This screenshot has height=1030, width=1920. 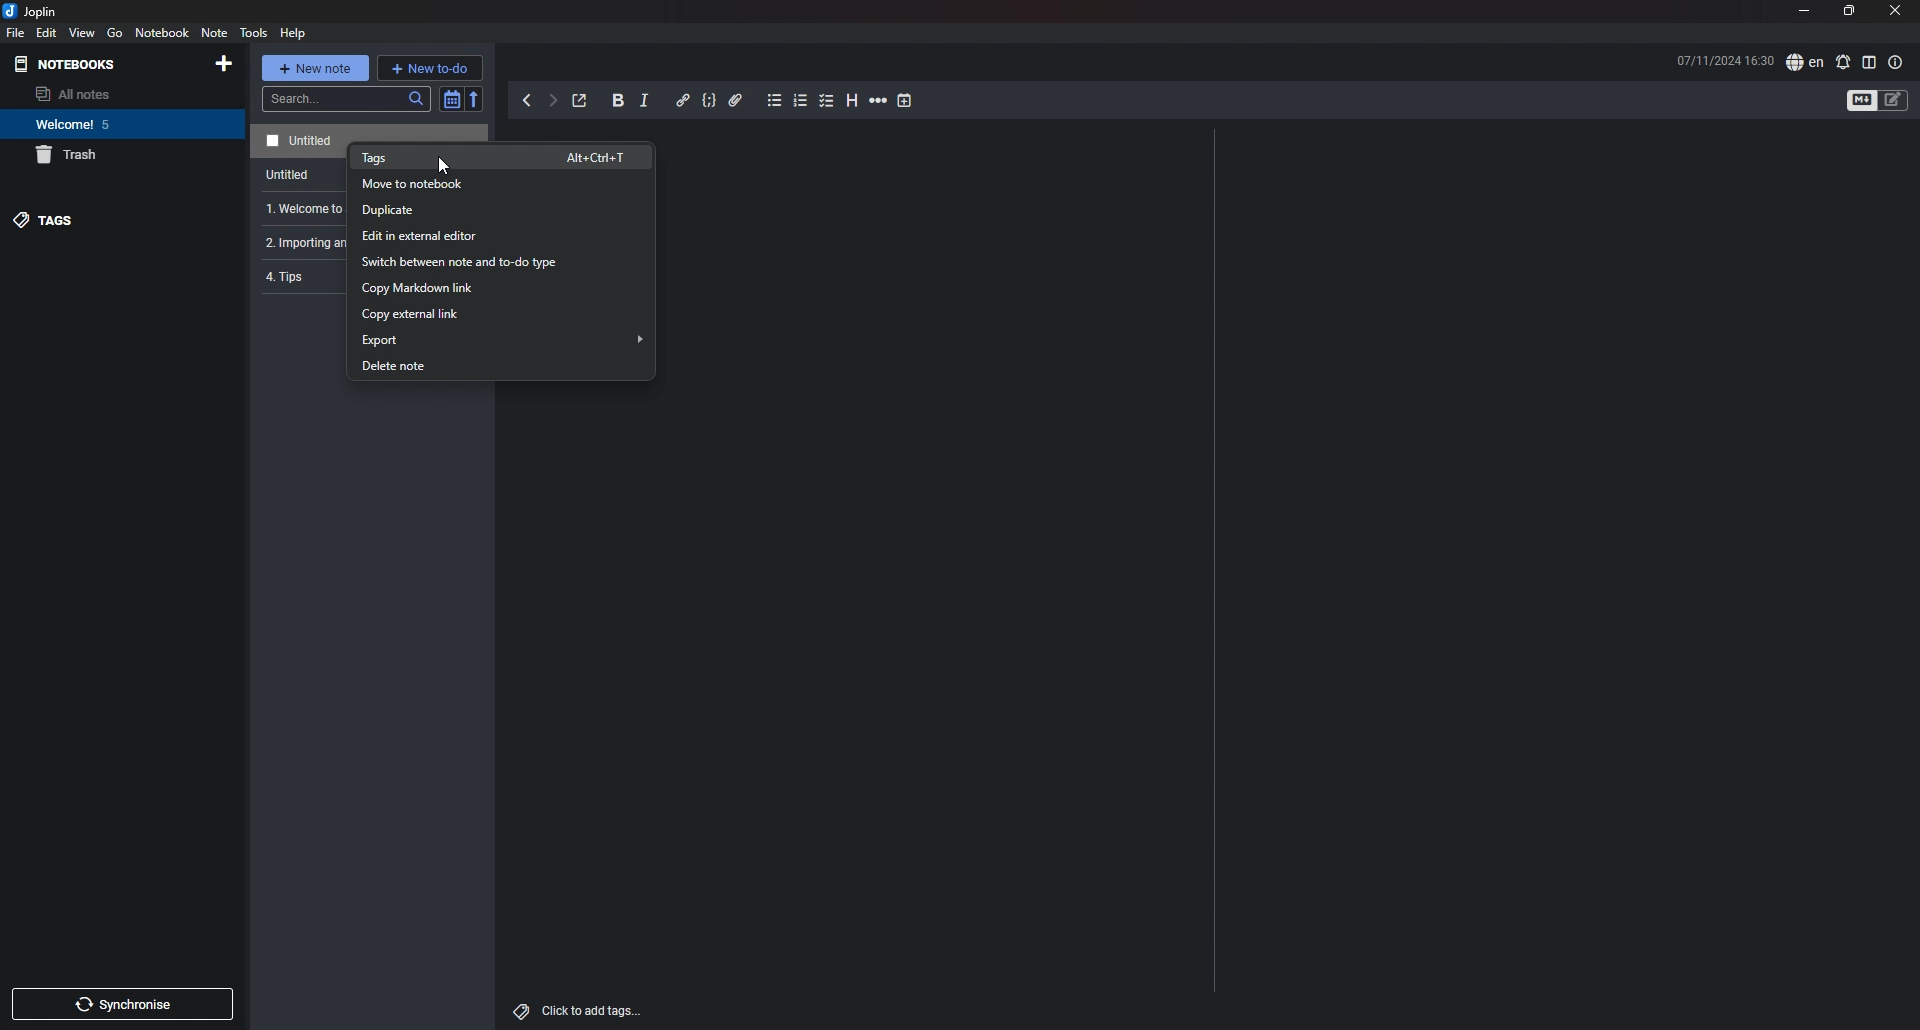 I want to click on HELP, so click(x=293, y=33).